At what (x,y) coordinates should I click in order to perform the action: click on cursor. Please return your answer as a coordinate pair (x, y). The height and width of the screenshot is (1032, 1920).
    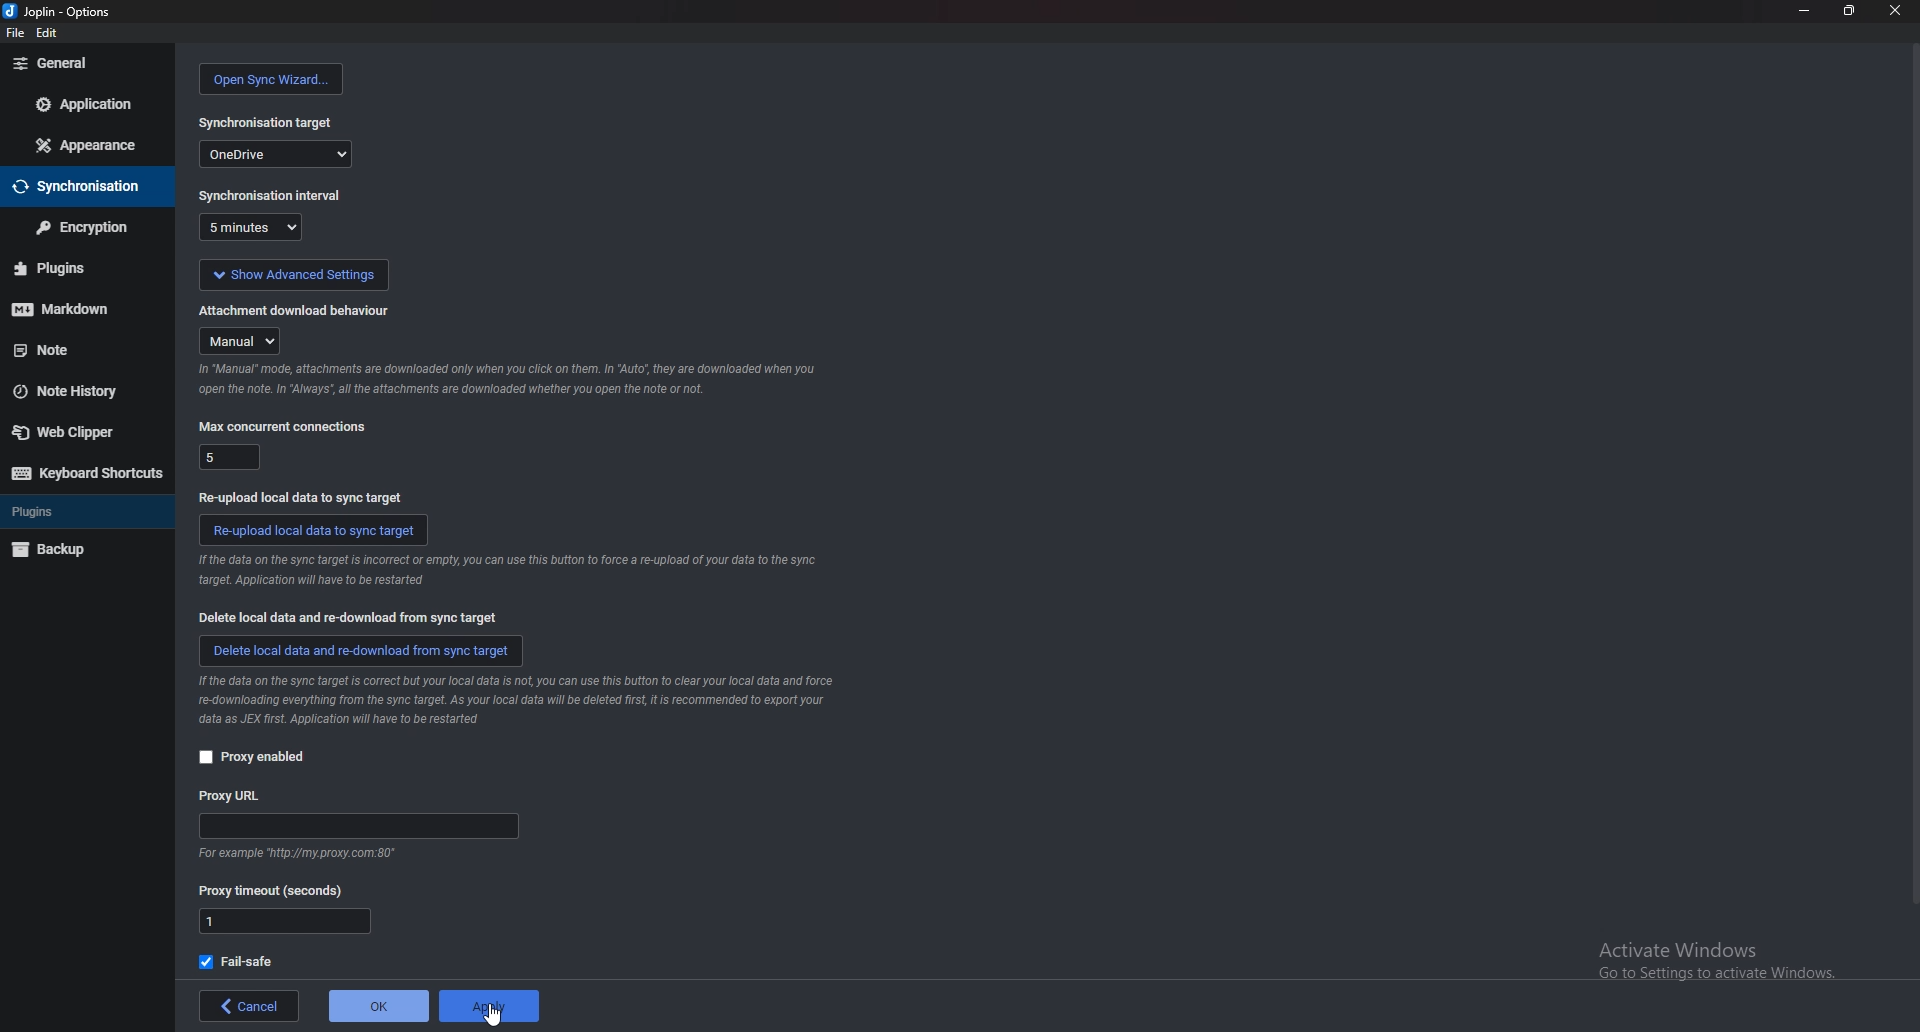
    Looking at the image, I should click on (490, 1013).